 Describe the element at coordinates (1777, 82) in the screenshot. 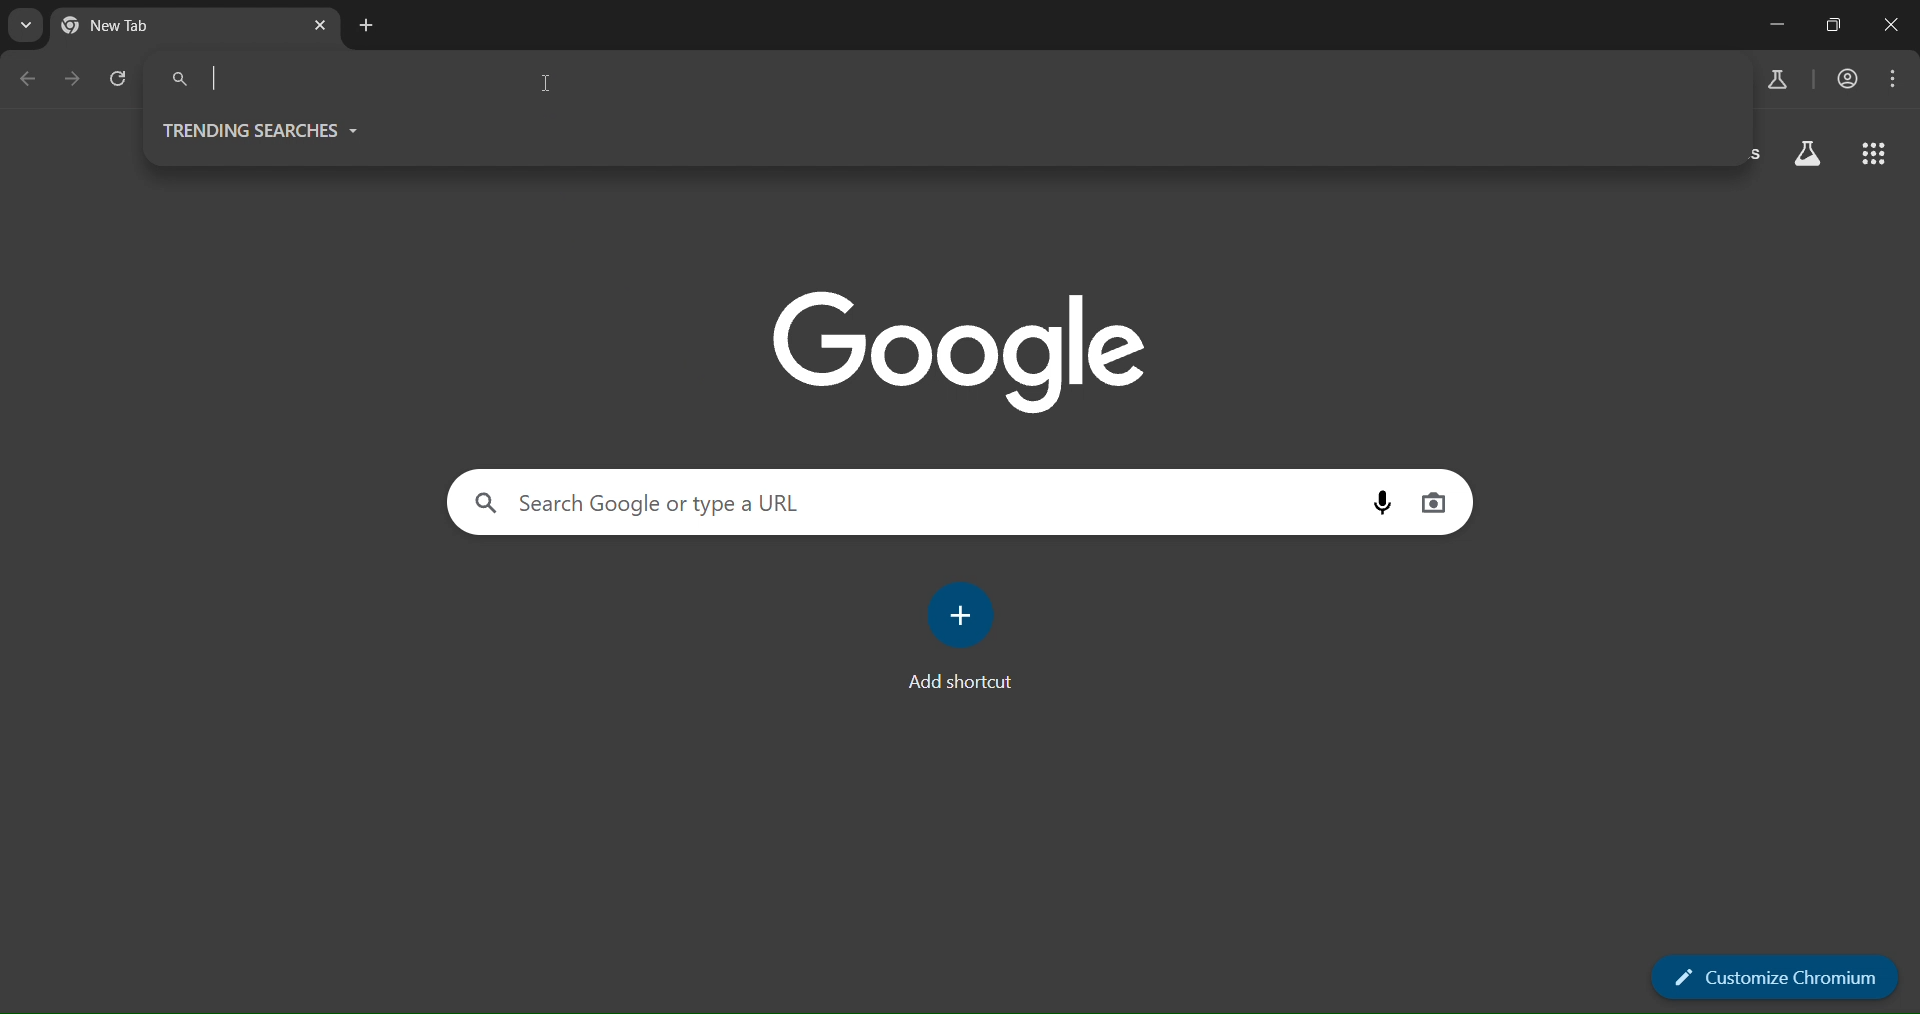

I see `search labs` at that location.